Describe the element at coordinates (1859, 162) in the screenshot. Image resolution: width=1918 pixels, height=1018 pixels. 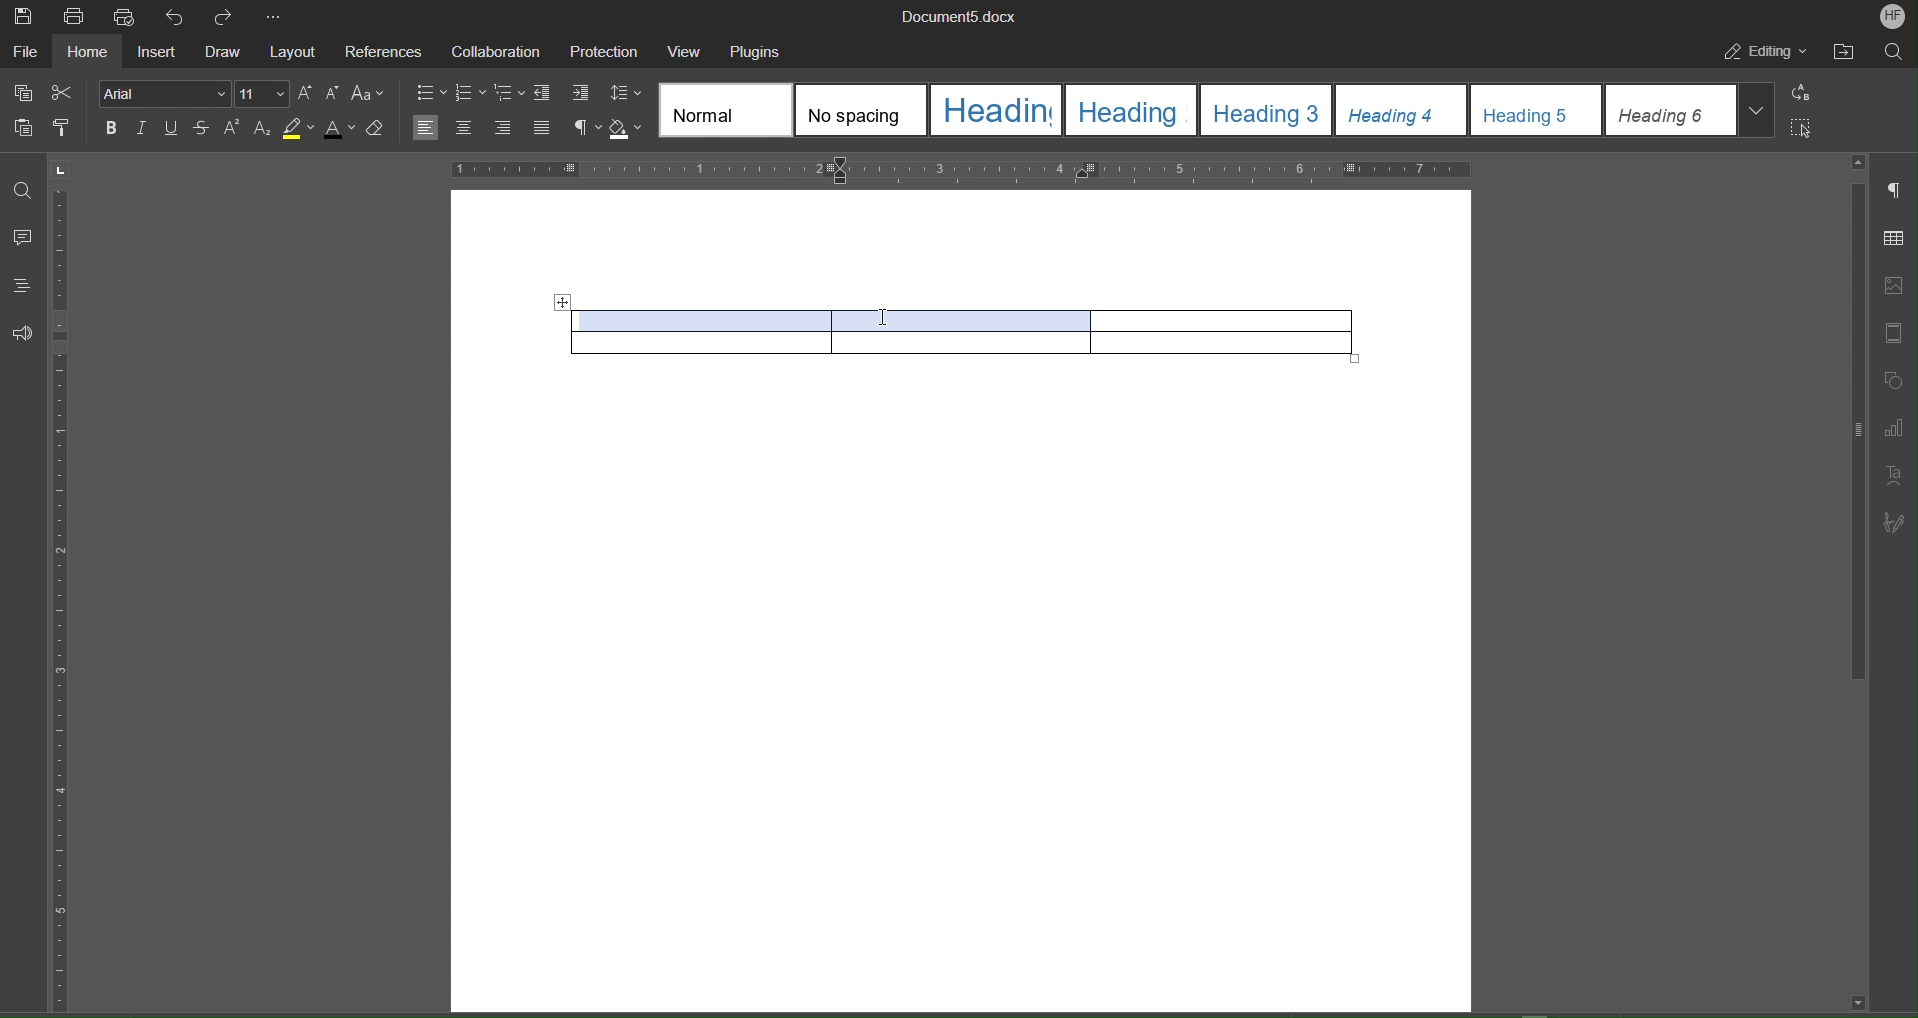
I see `scroll up` at that location.